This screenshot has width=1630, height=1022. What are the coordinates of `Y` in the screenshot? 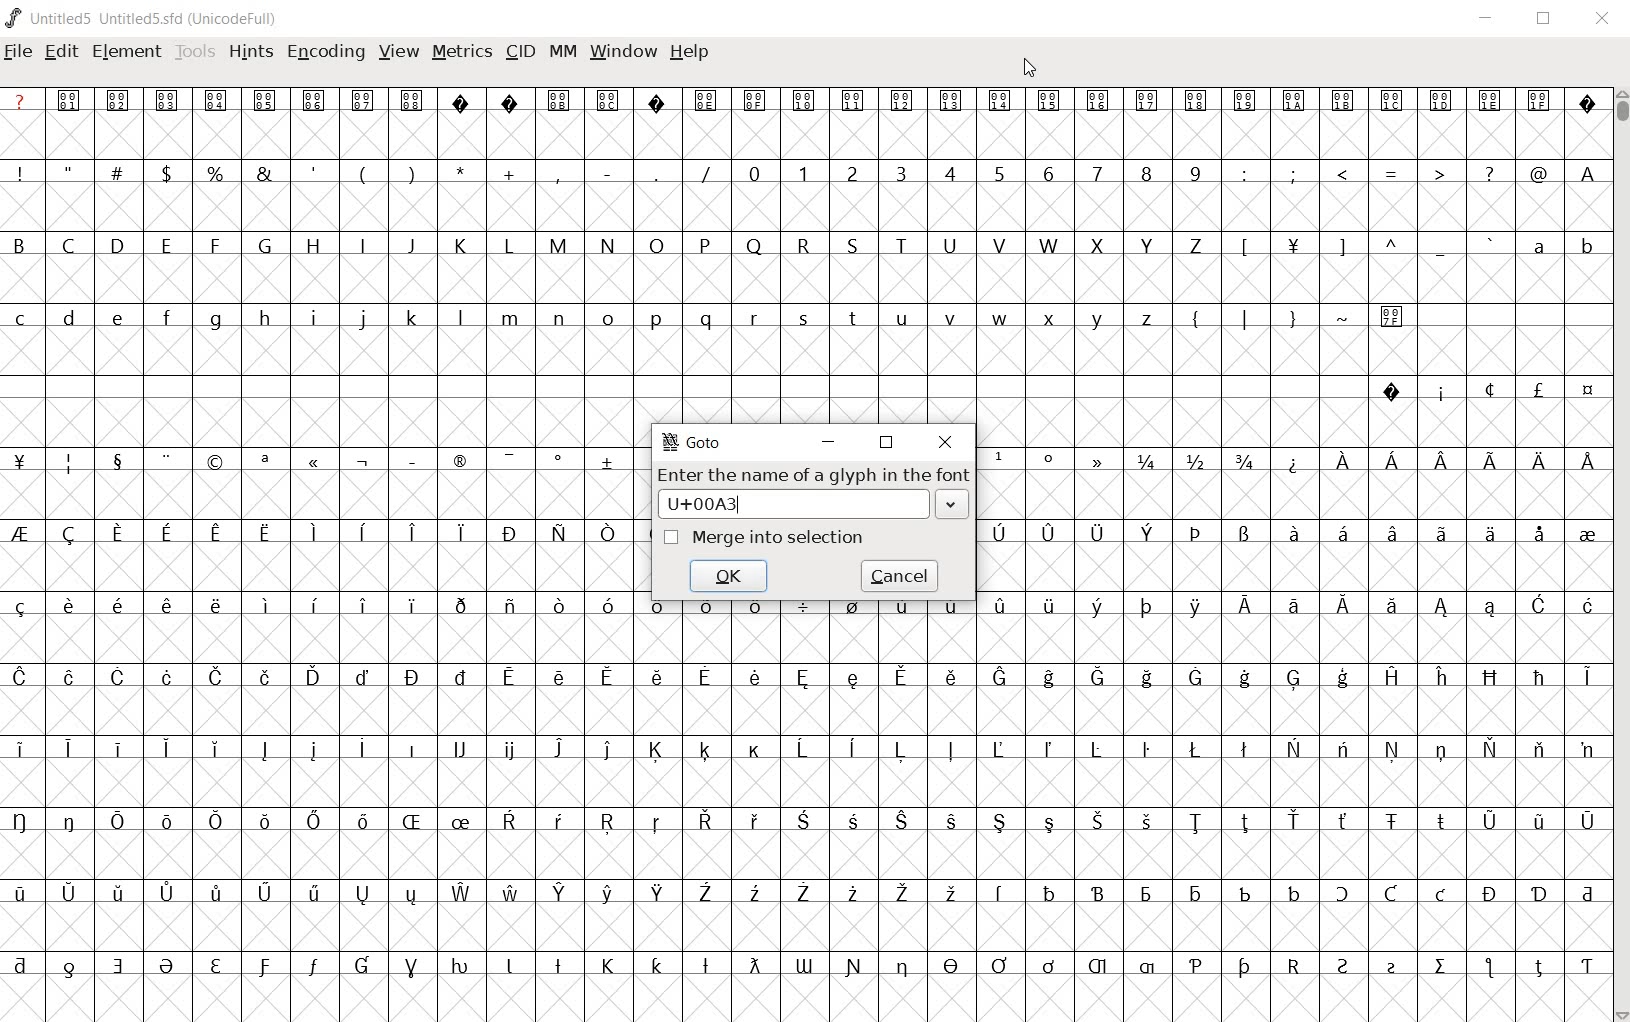 It's located at (1145, 245).